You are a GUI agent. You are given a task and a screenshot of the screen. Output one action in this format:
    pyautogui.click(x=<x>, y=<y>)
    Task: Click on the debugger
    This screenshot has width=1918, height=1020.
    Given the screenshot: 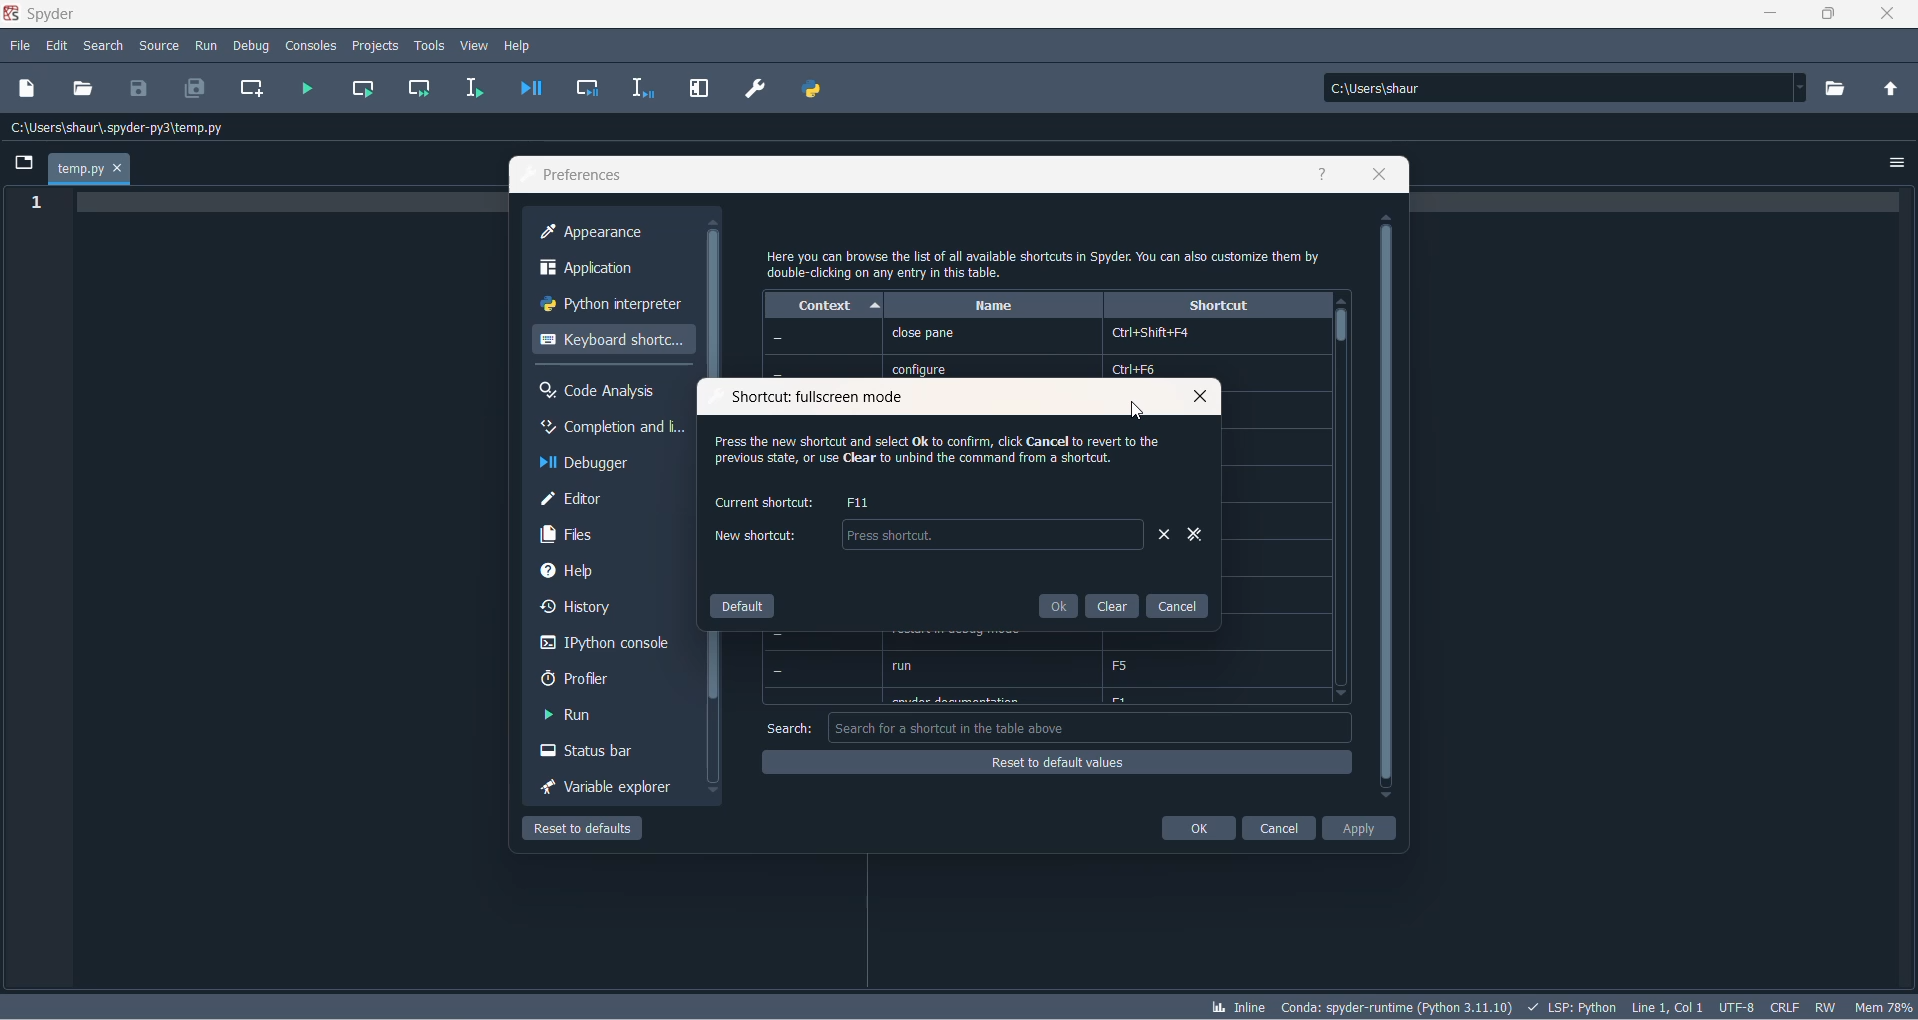 What is the action you would take?
    pyautogui.click(x=613, y=464)
    